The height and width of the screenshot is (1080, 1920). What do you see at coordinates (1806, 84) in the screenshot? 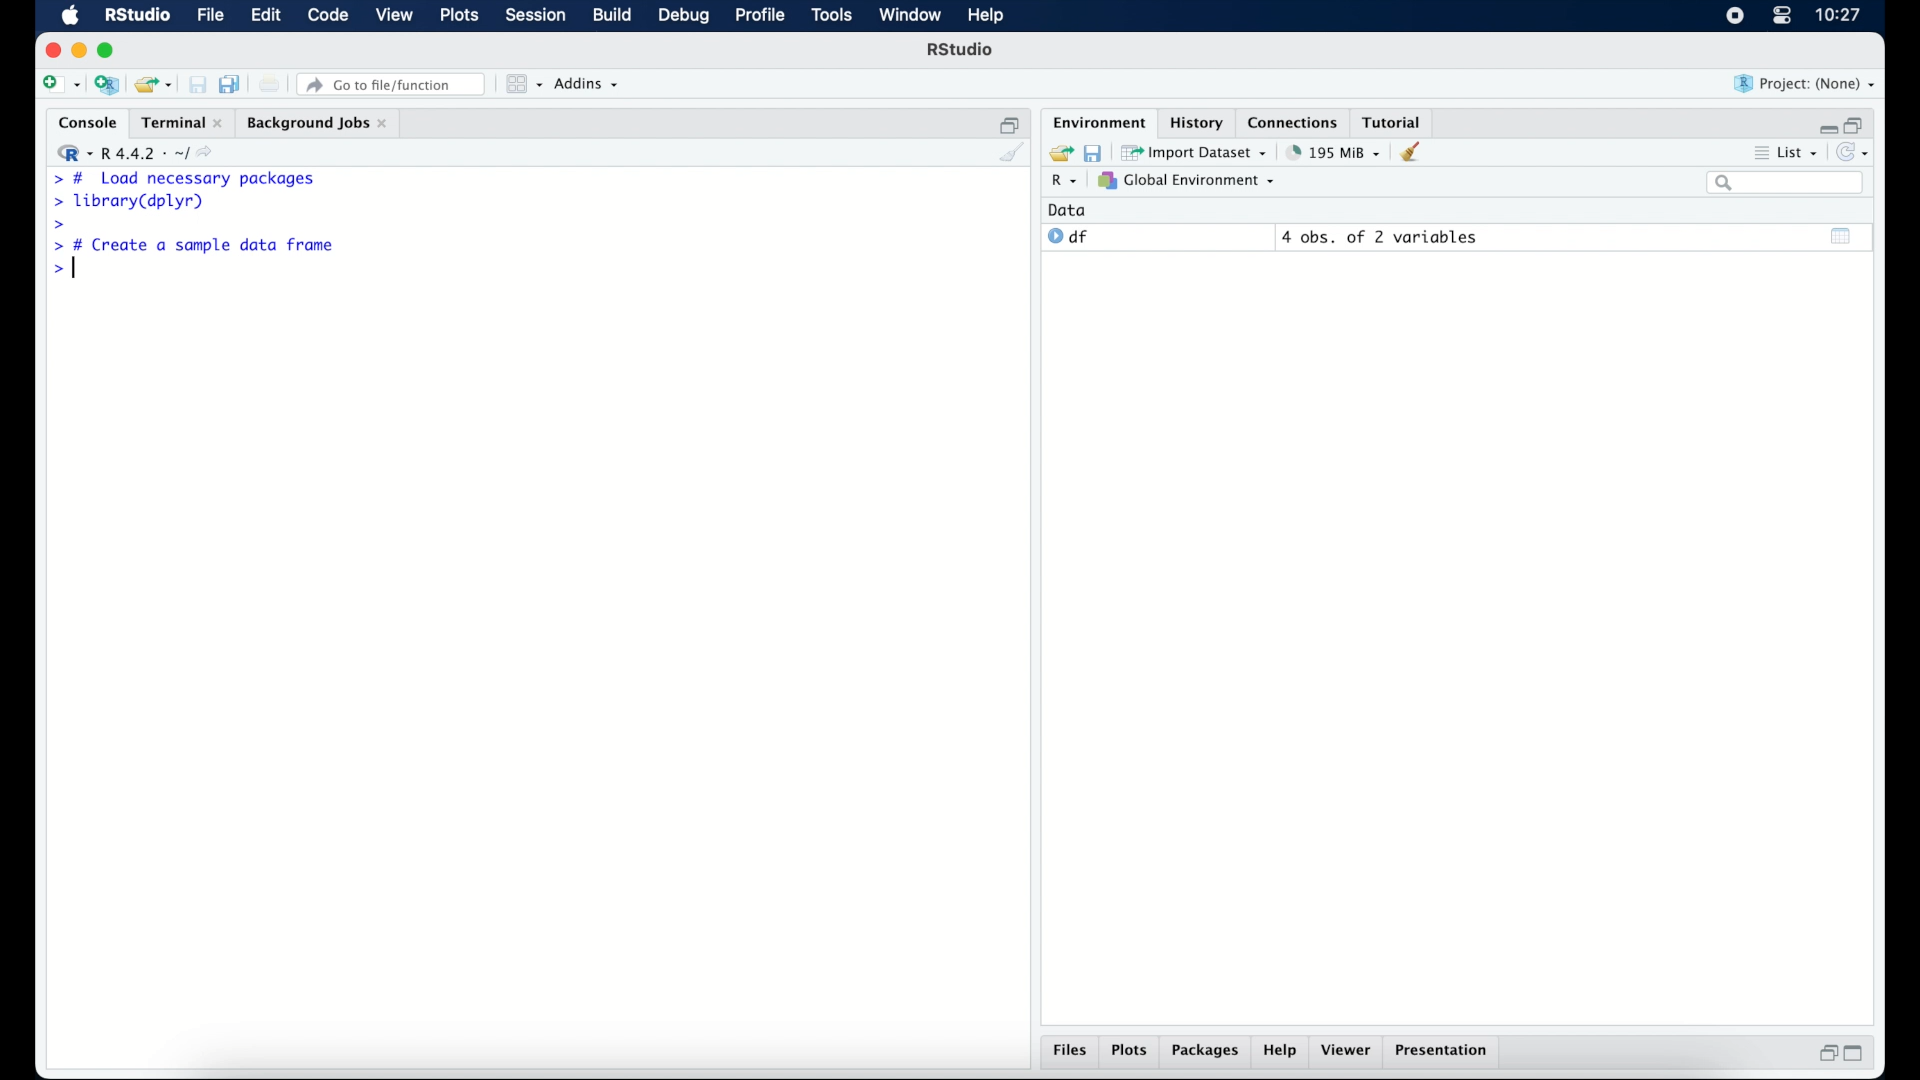
I see `project (none)` at bounding box center [1806, 84].